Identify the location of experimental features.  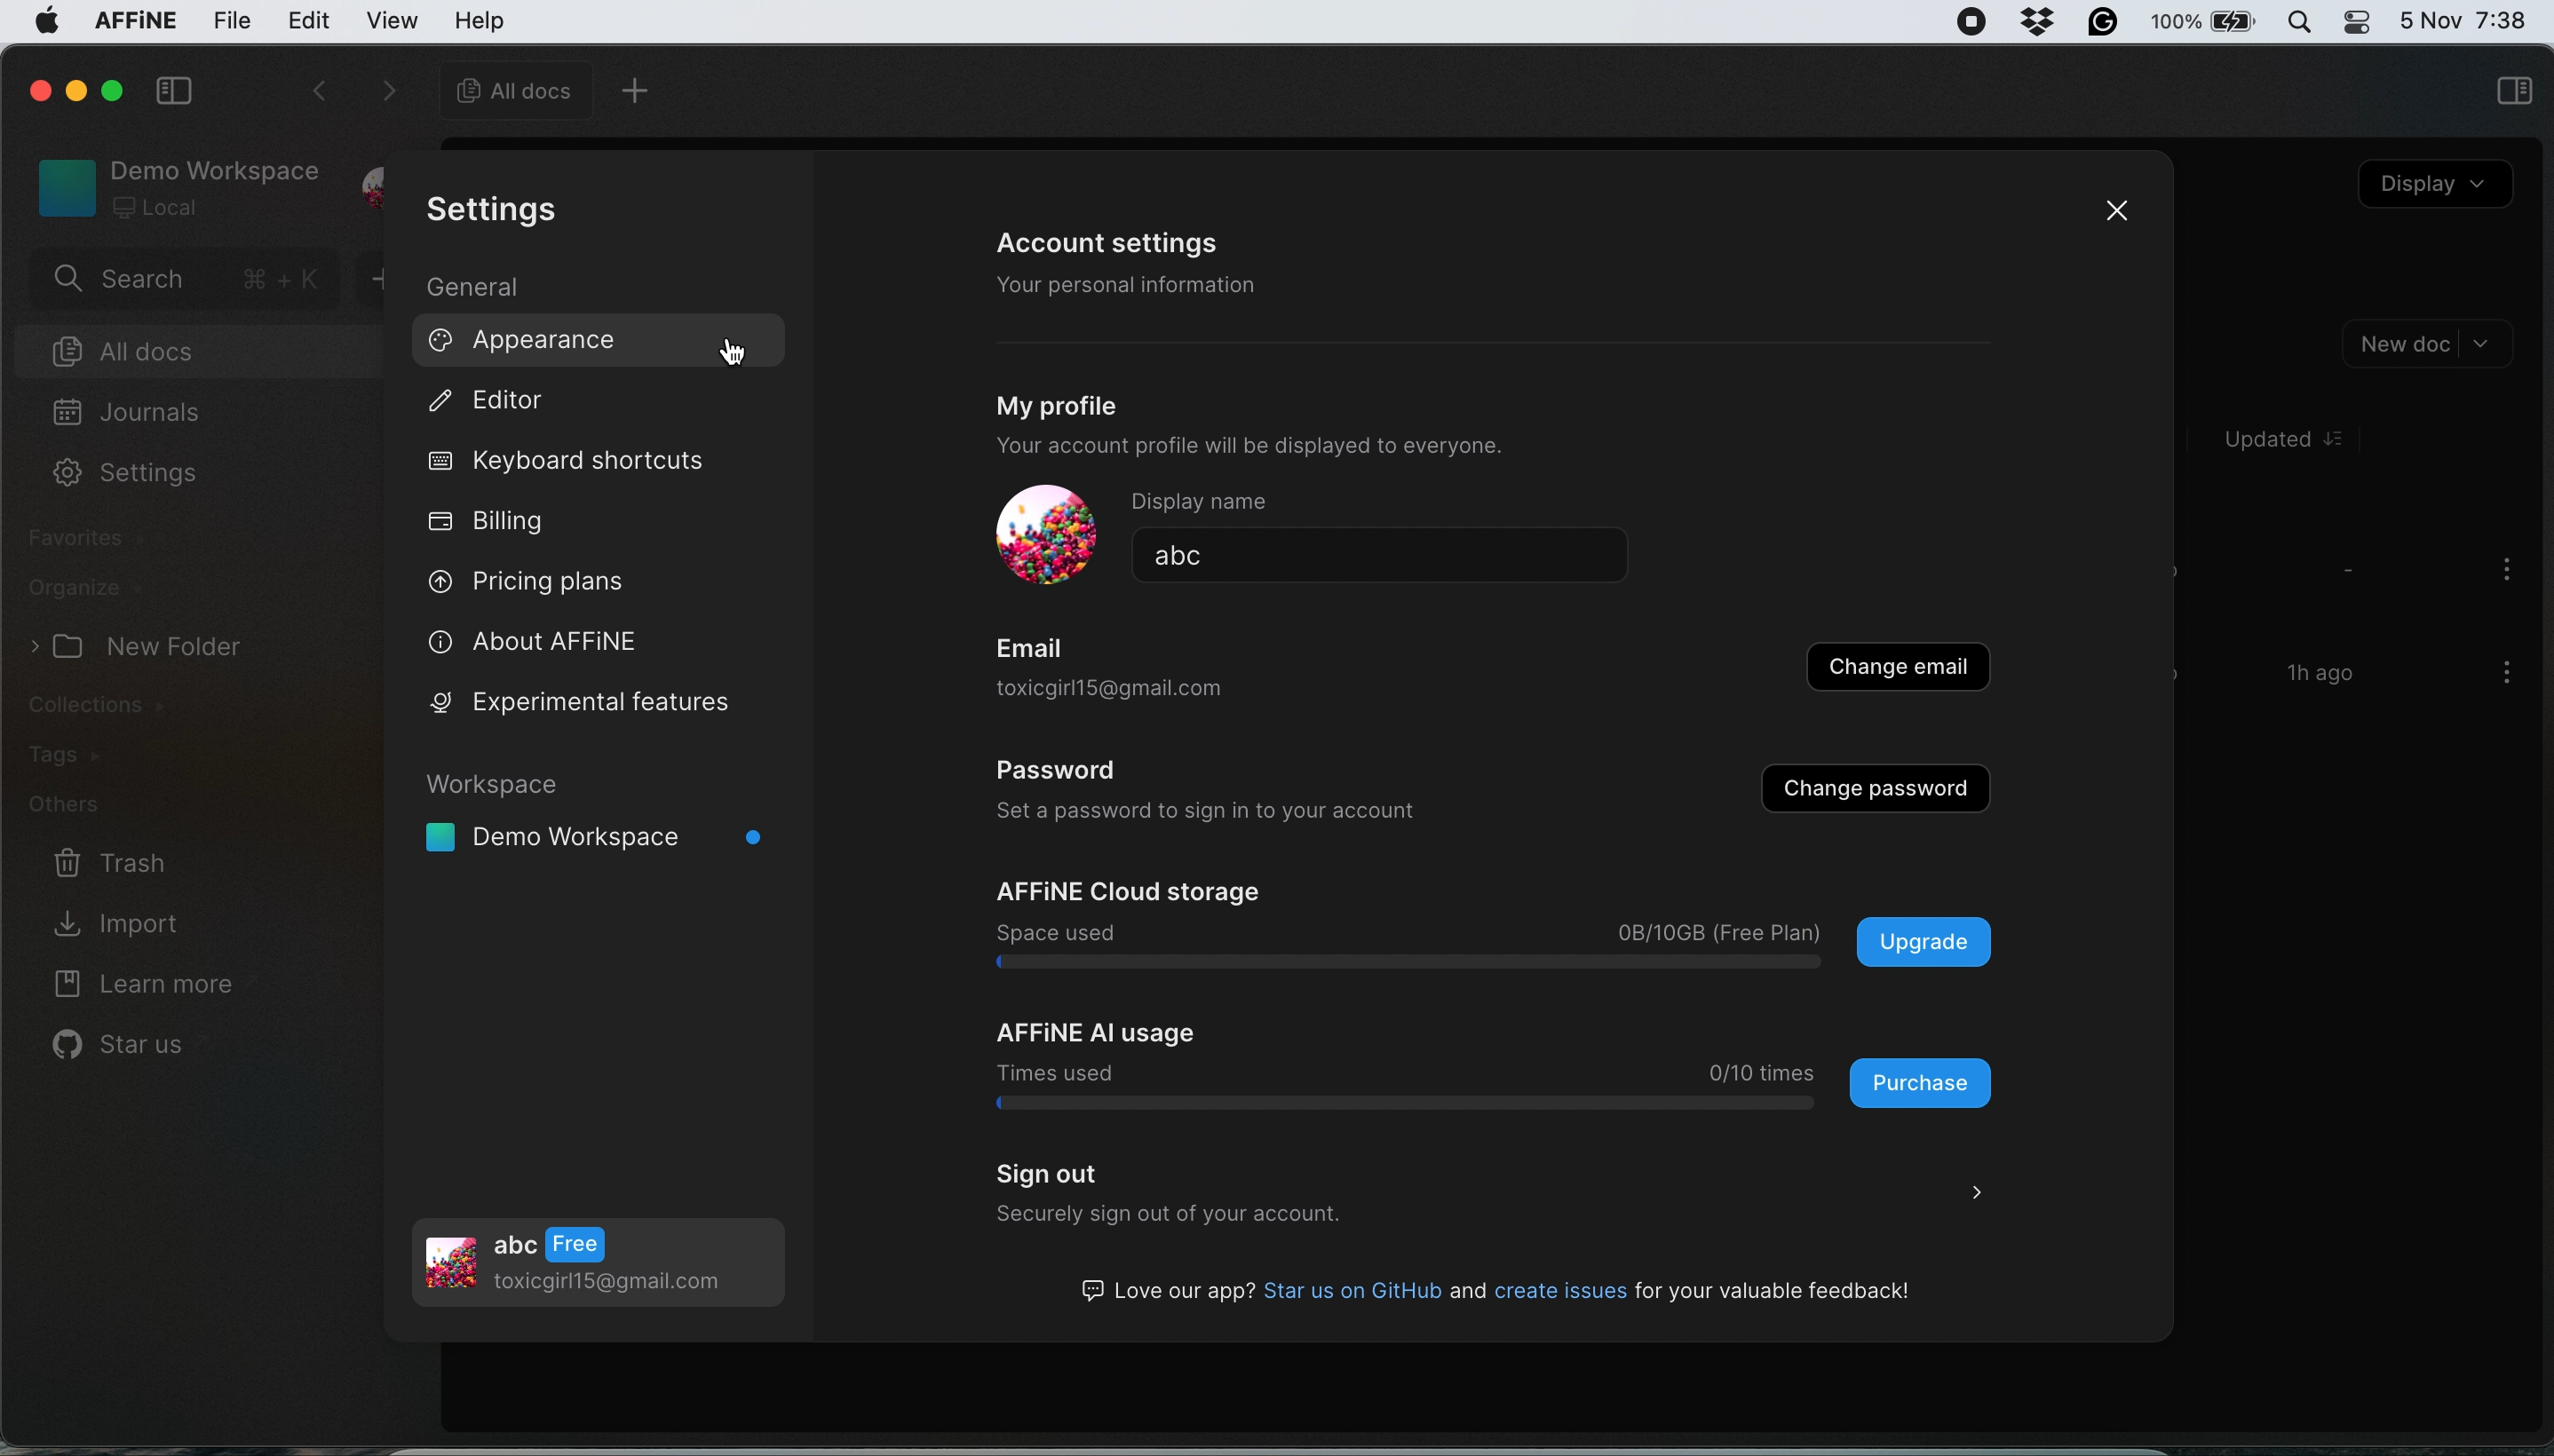
(585, 704).